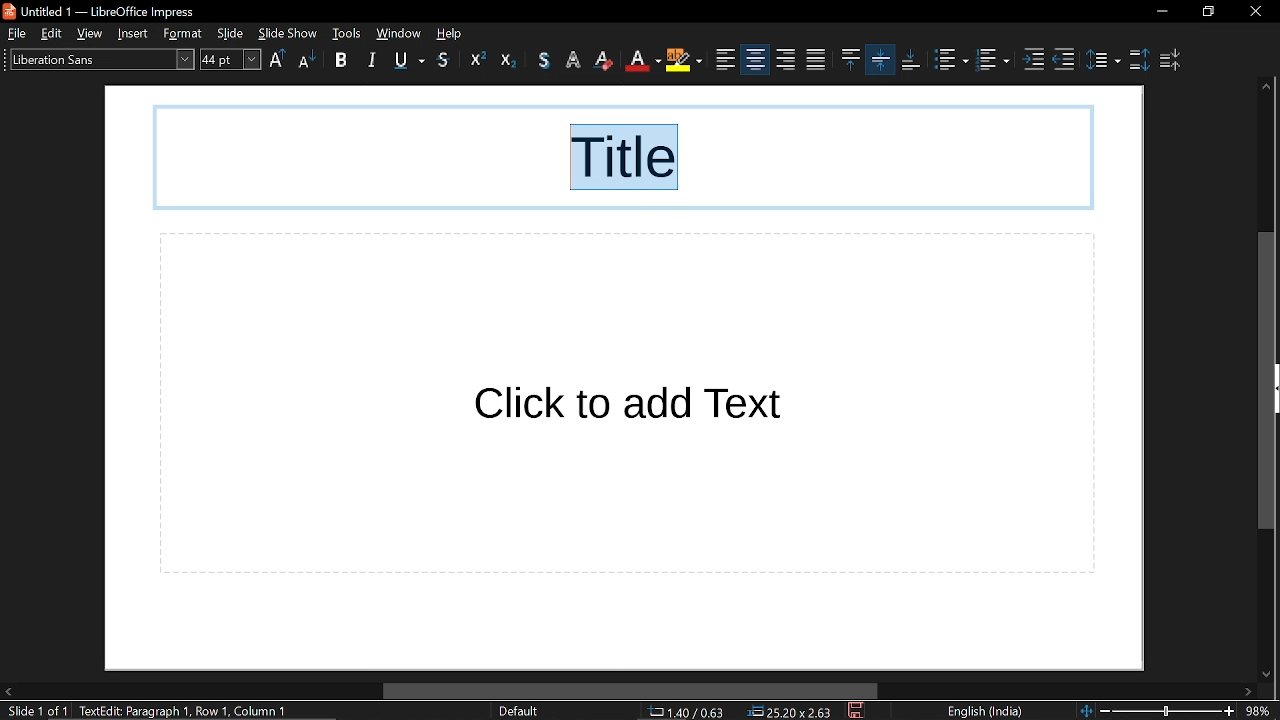  What do you see at coordinates (1036, 60) in the screenshot?
I see `increase indent` at bounding box center [1036, 60].